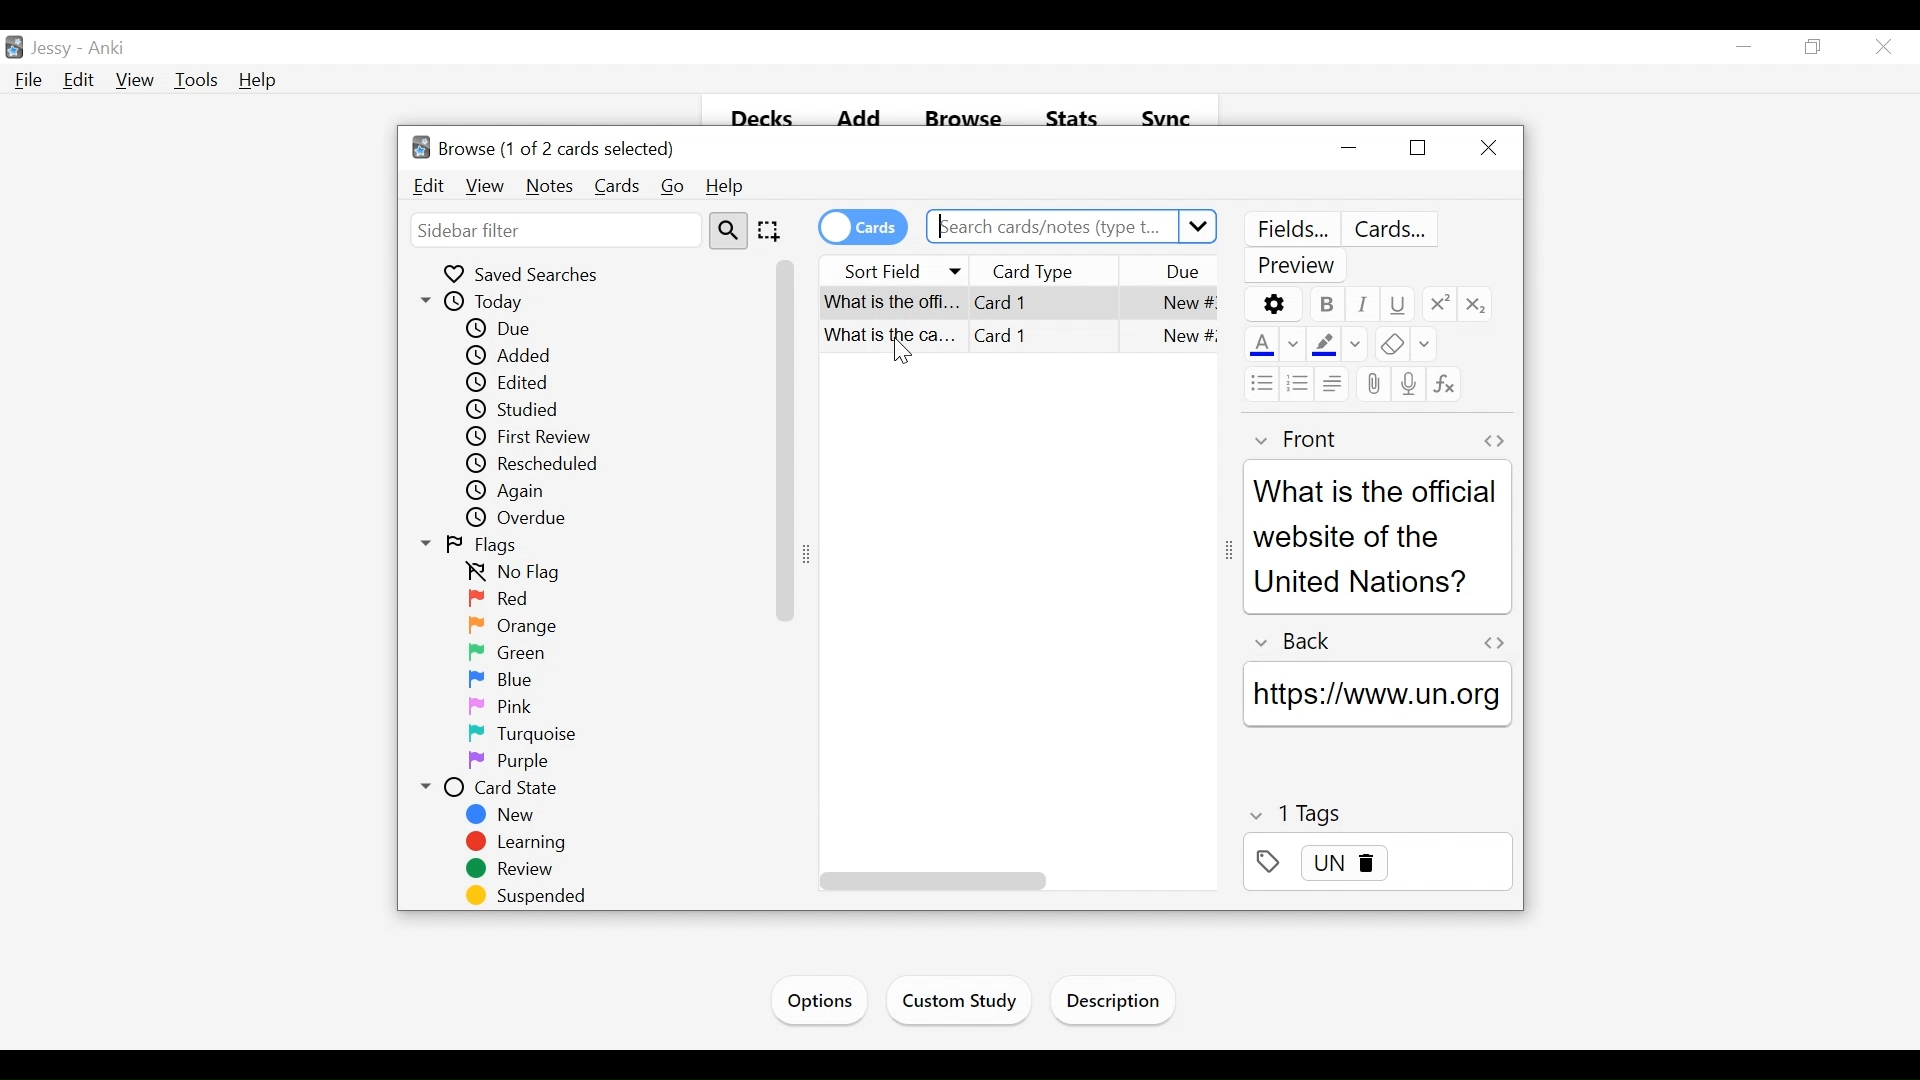 The image size is (1920, 1080). I want to click on Rescheduled, so click(536, 464).